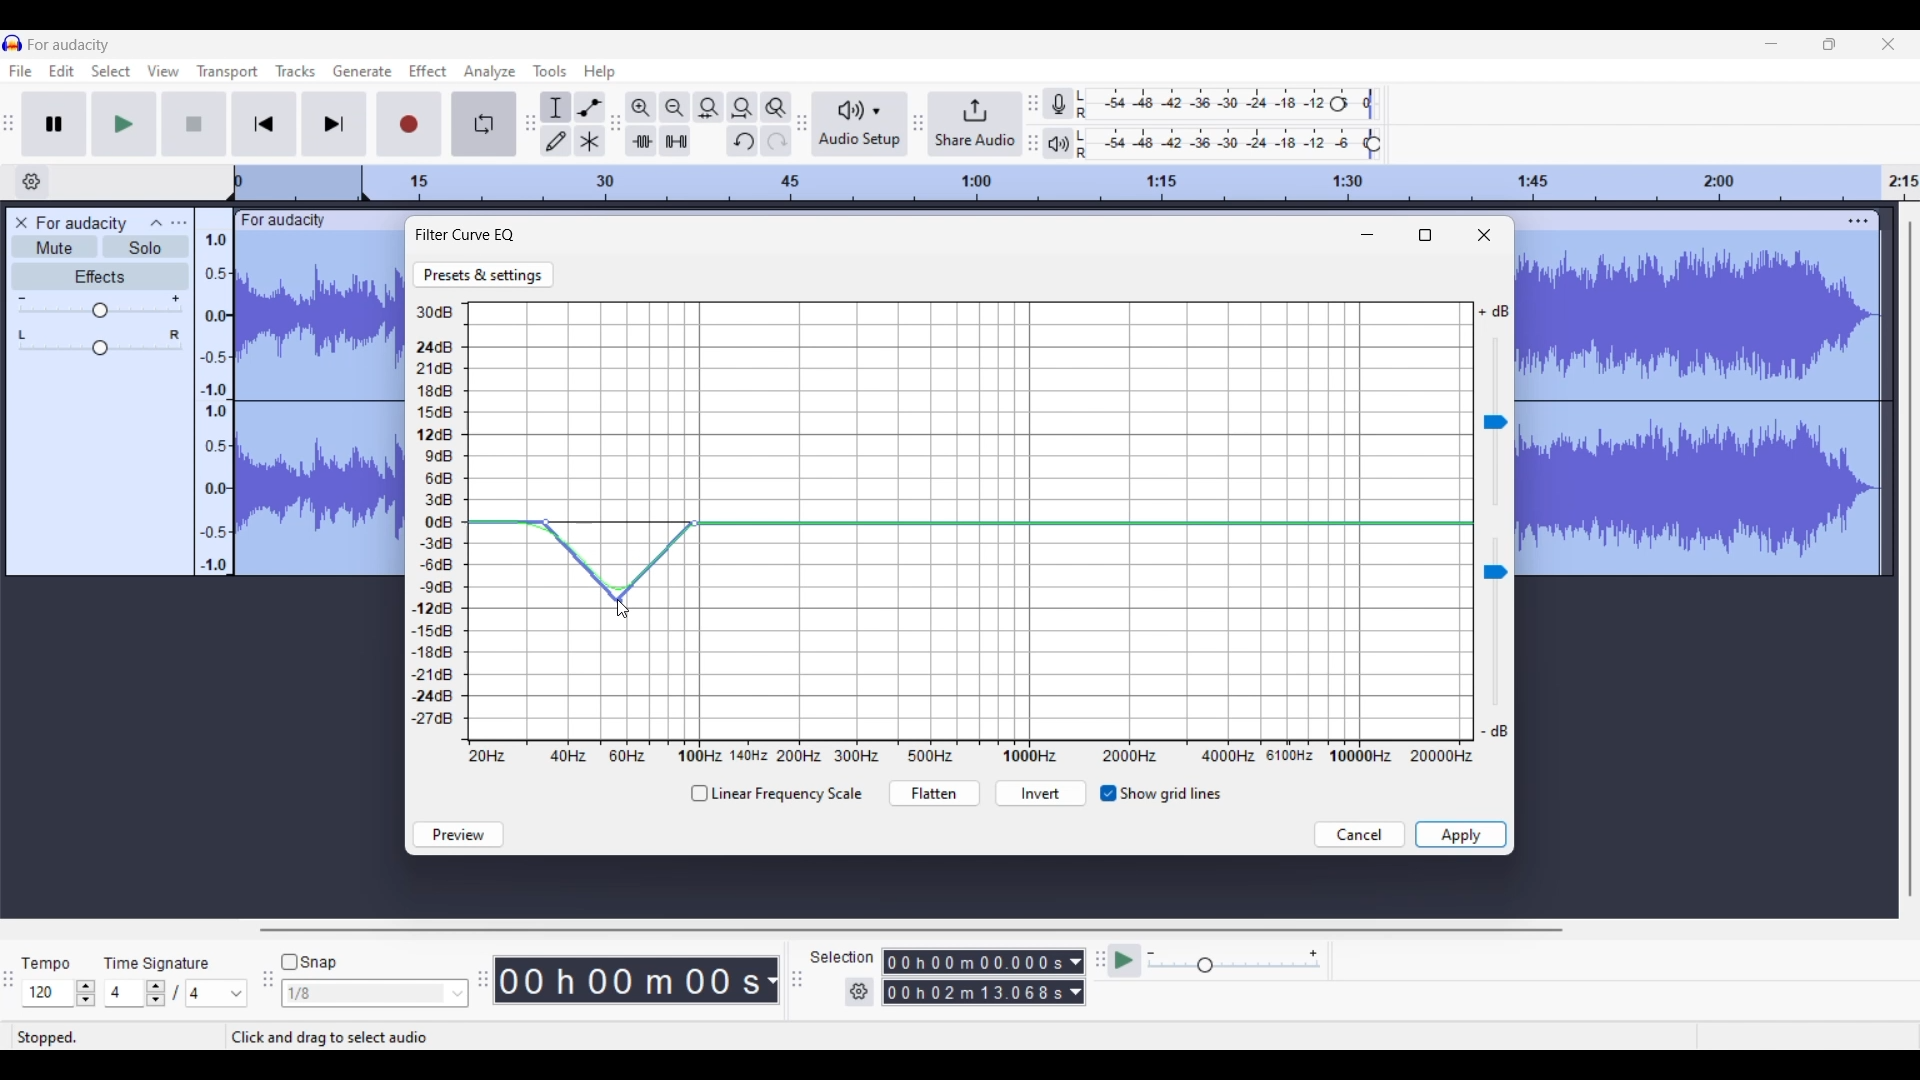  Describe the element at coordinates (22, 298) in the screenshot. I see `Min. gain` at that location.